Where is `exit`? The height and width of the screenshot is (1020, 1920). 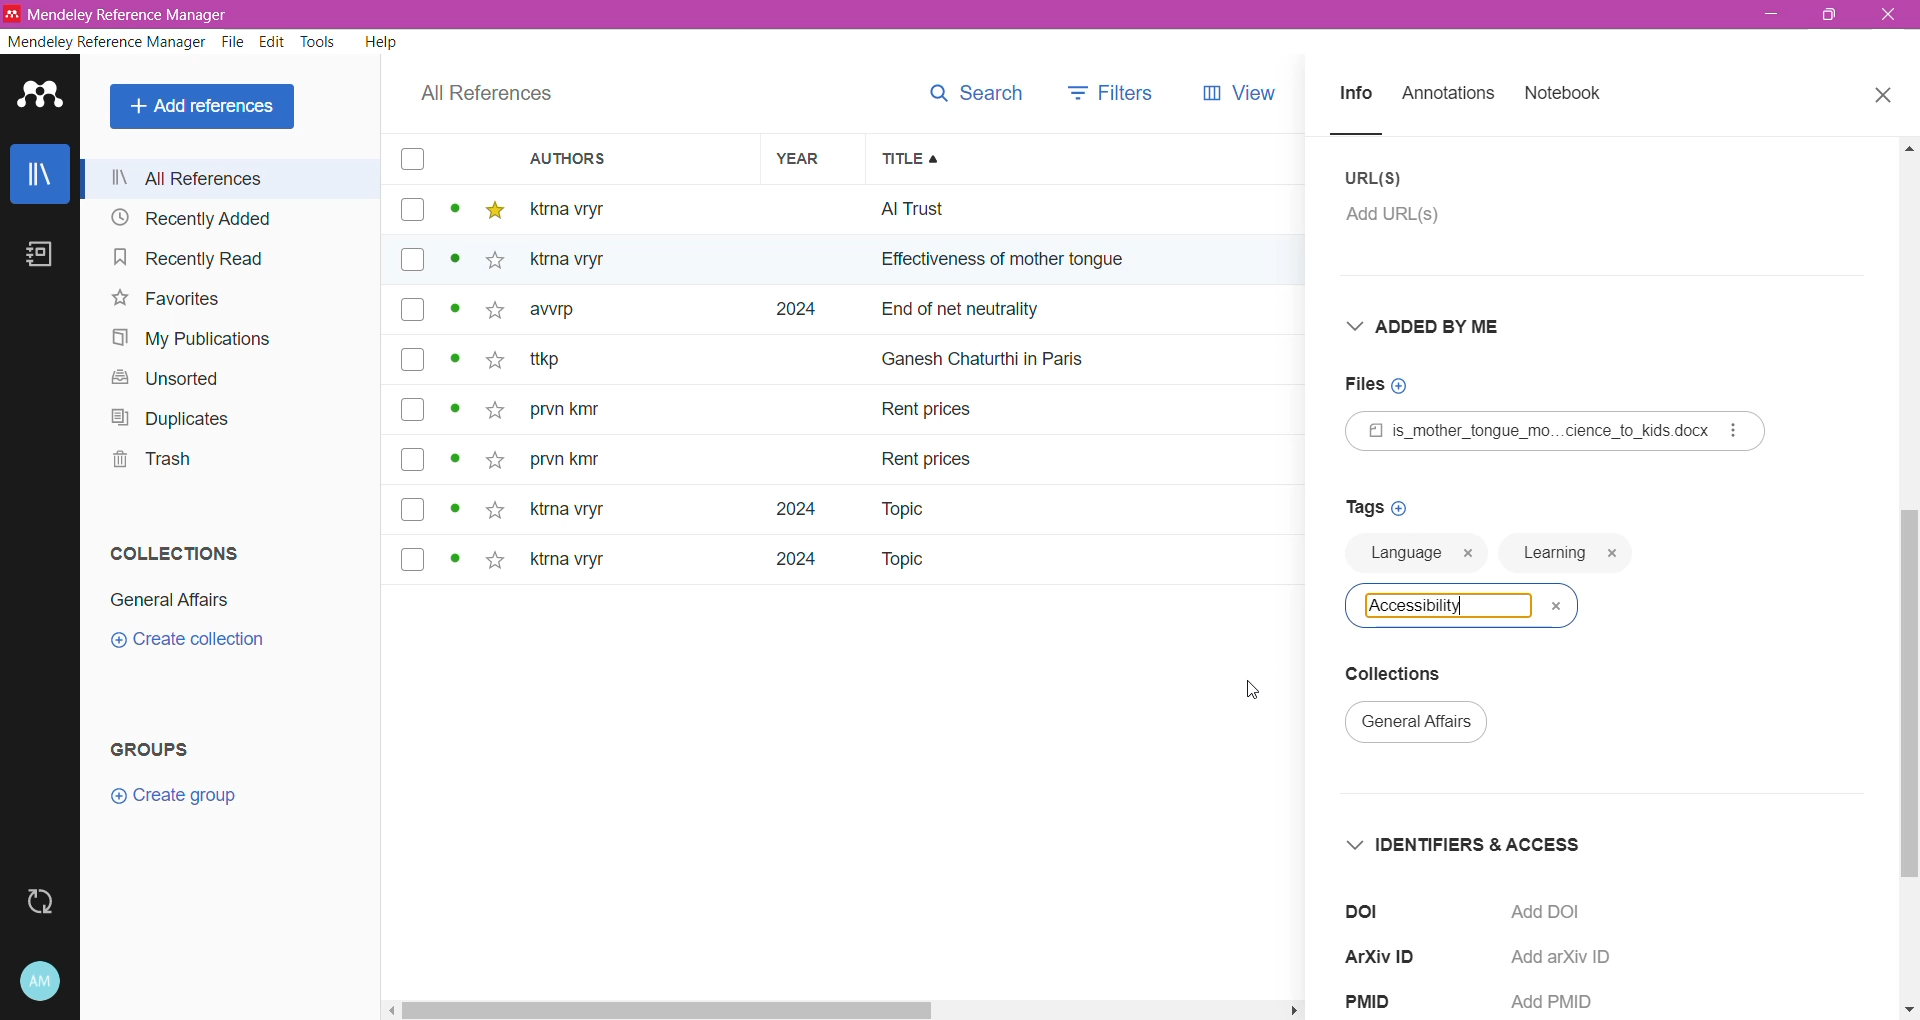
exit is located at coordinates (1892, 20).